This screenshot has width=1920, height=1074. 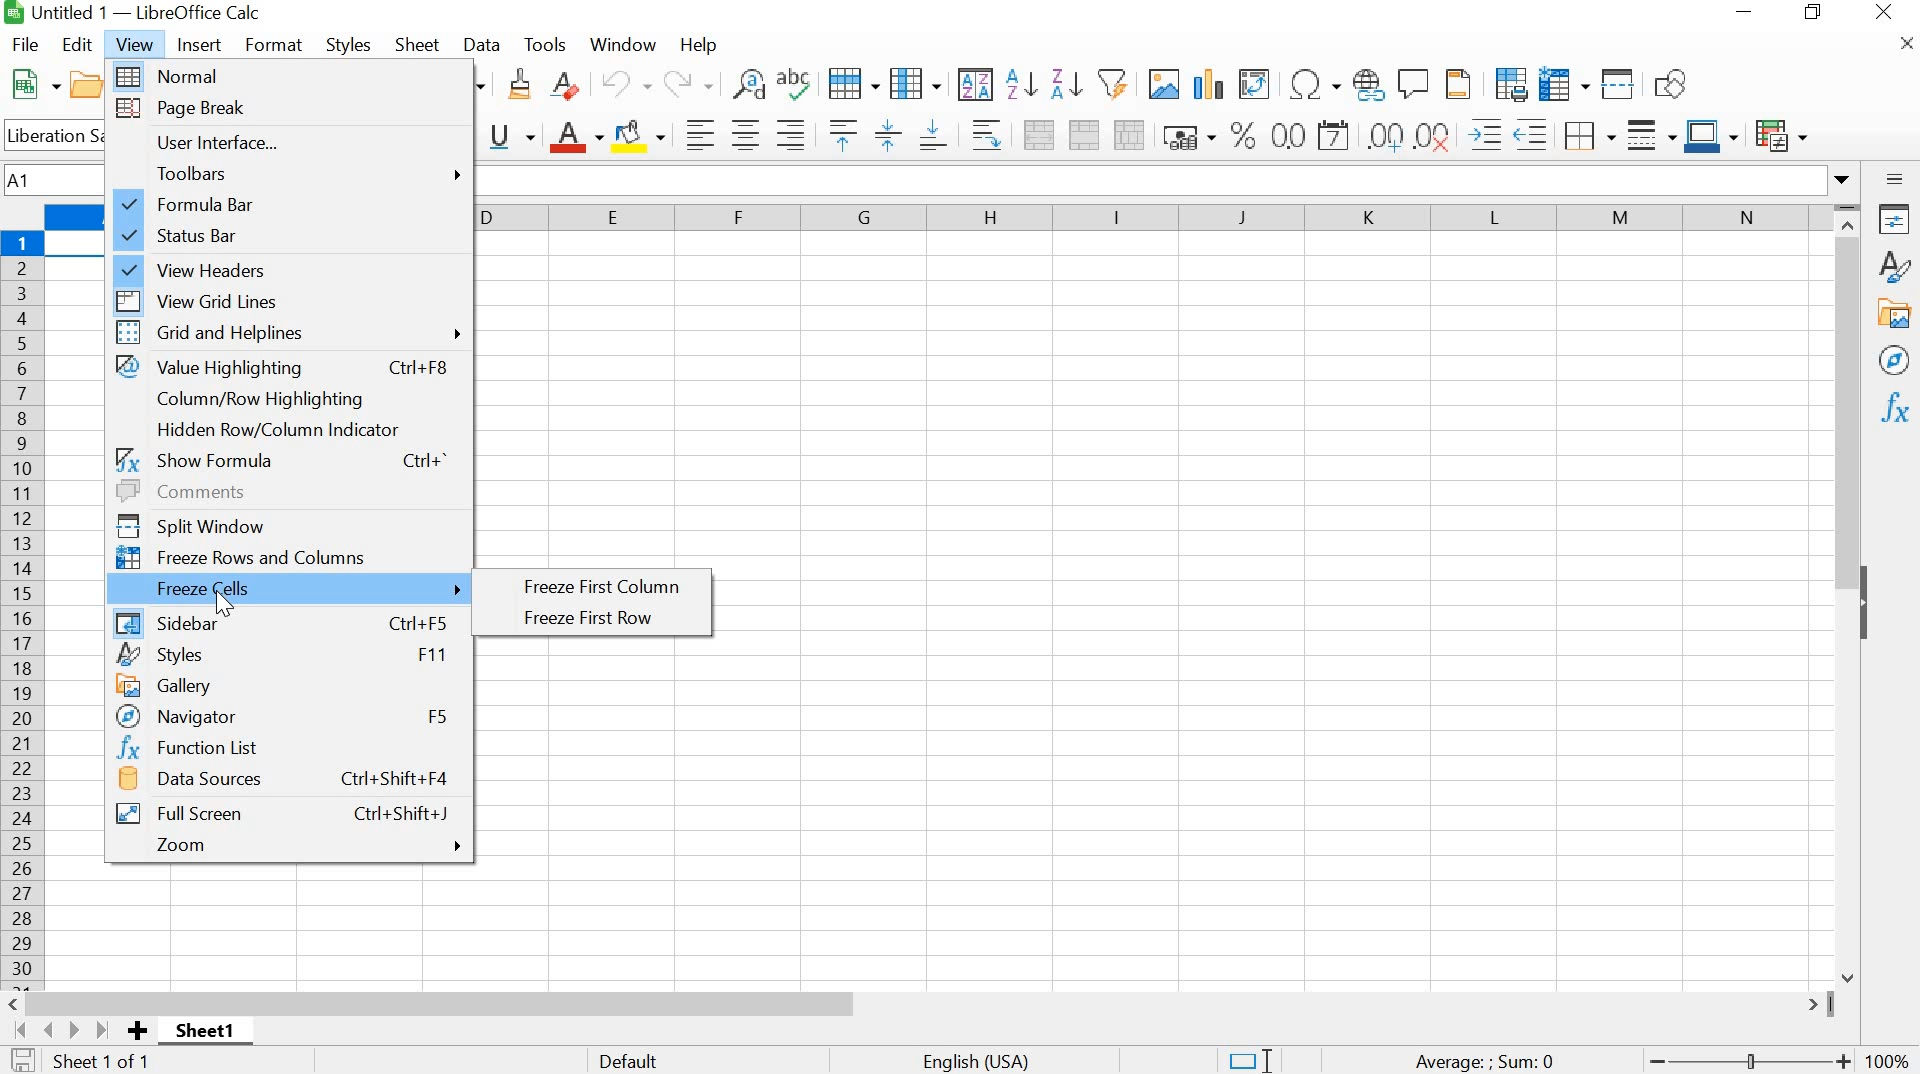 I want to click on FORMAT AS NUMBER, so click(x=1288, y=135).